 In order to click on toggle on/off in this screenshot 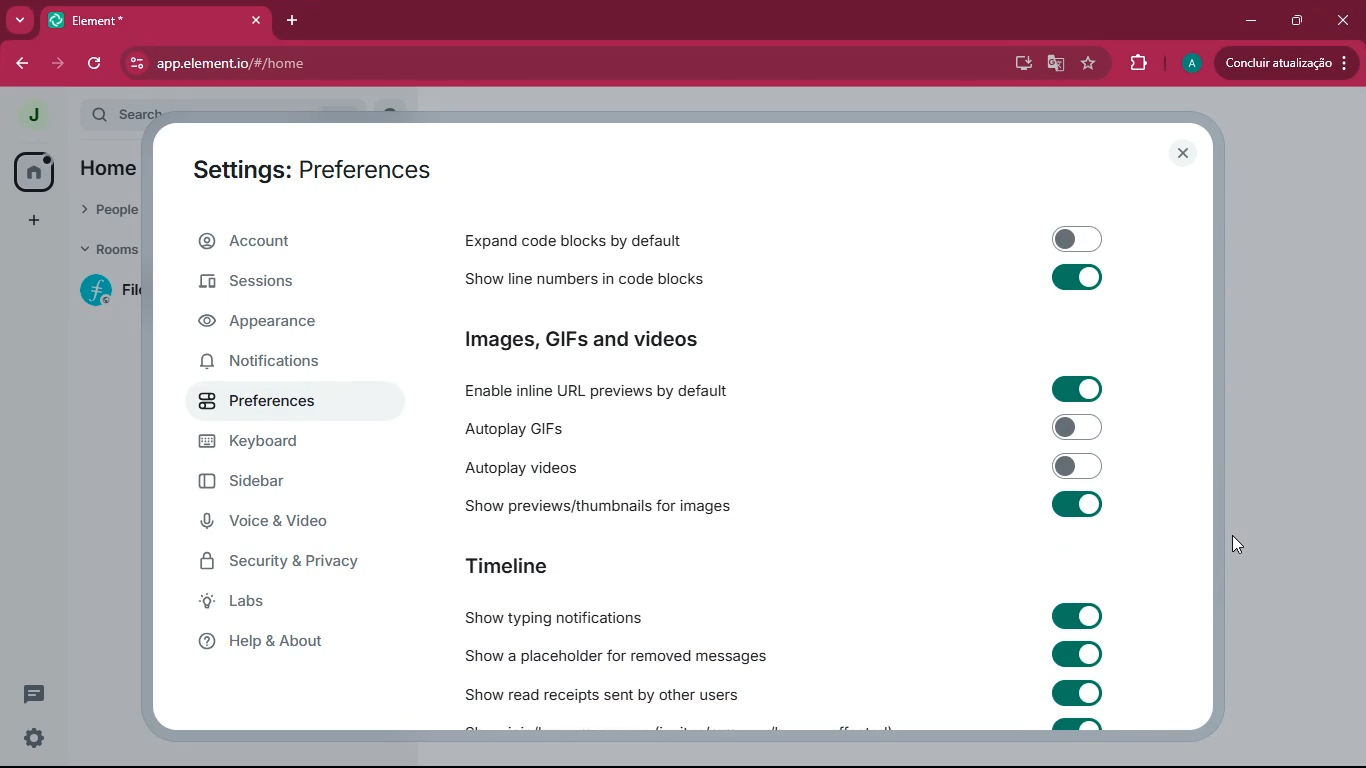, I will do `click(1077, 615)`.